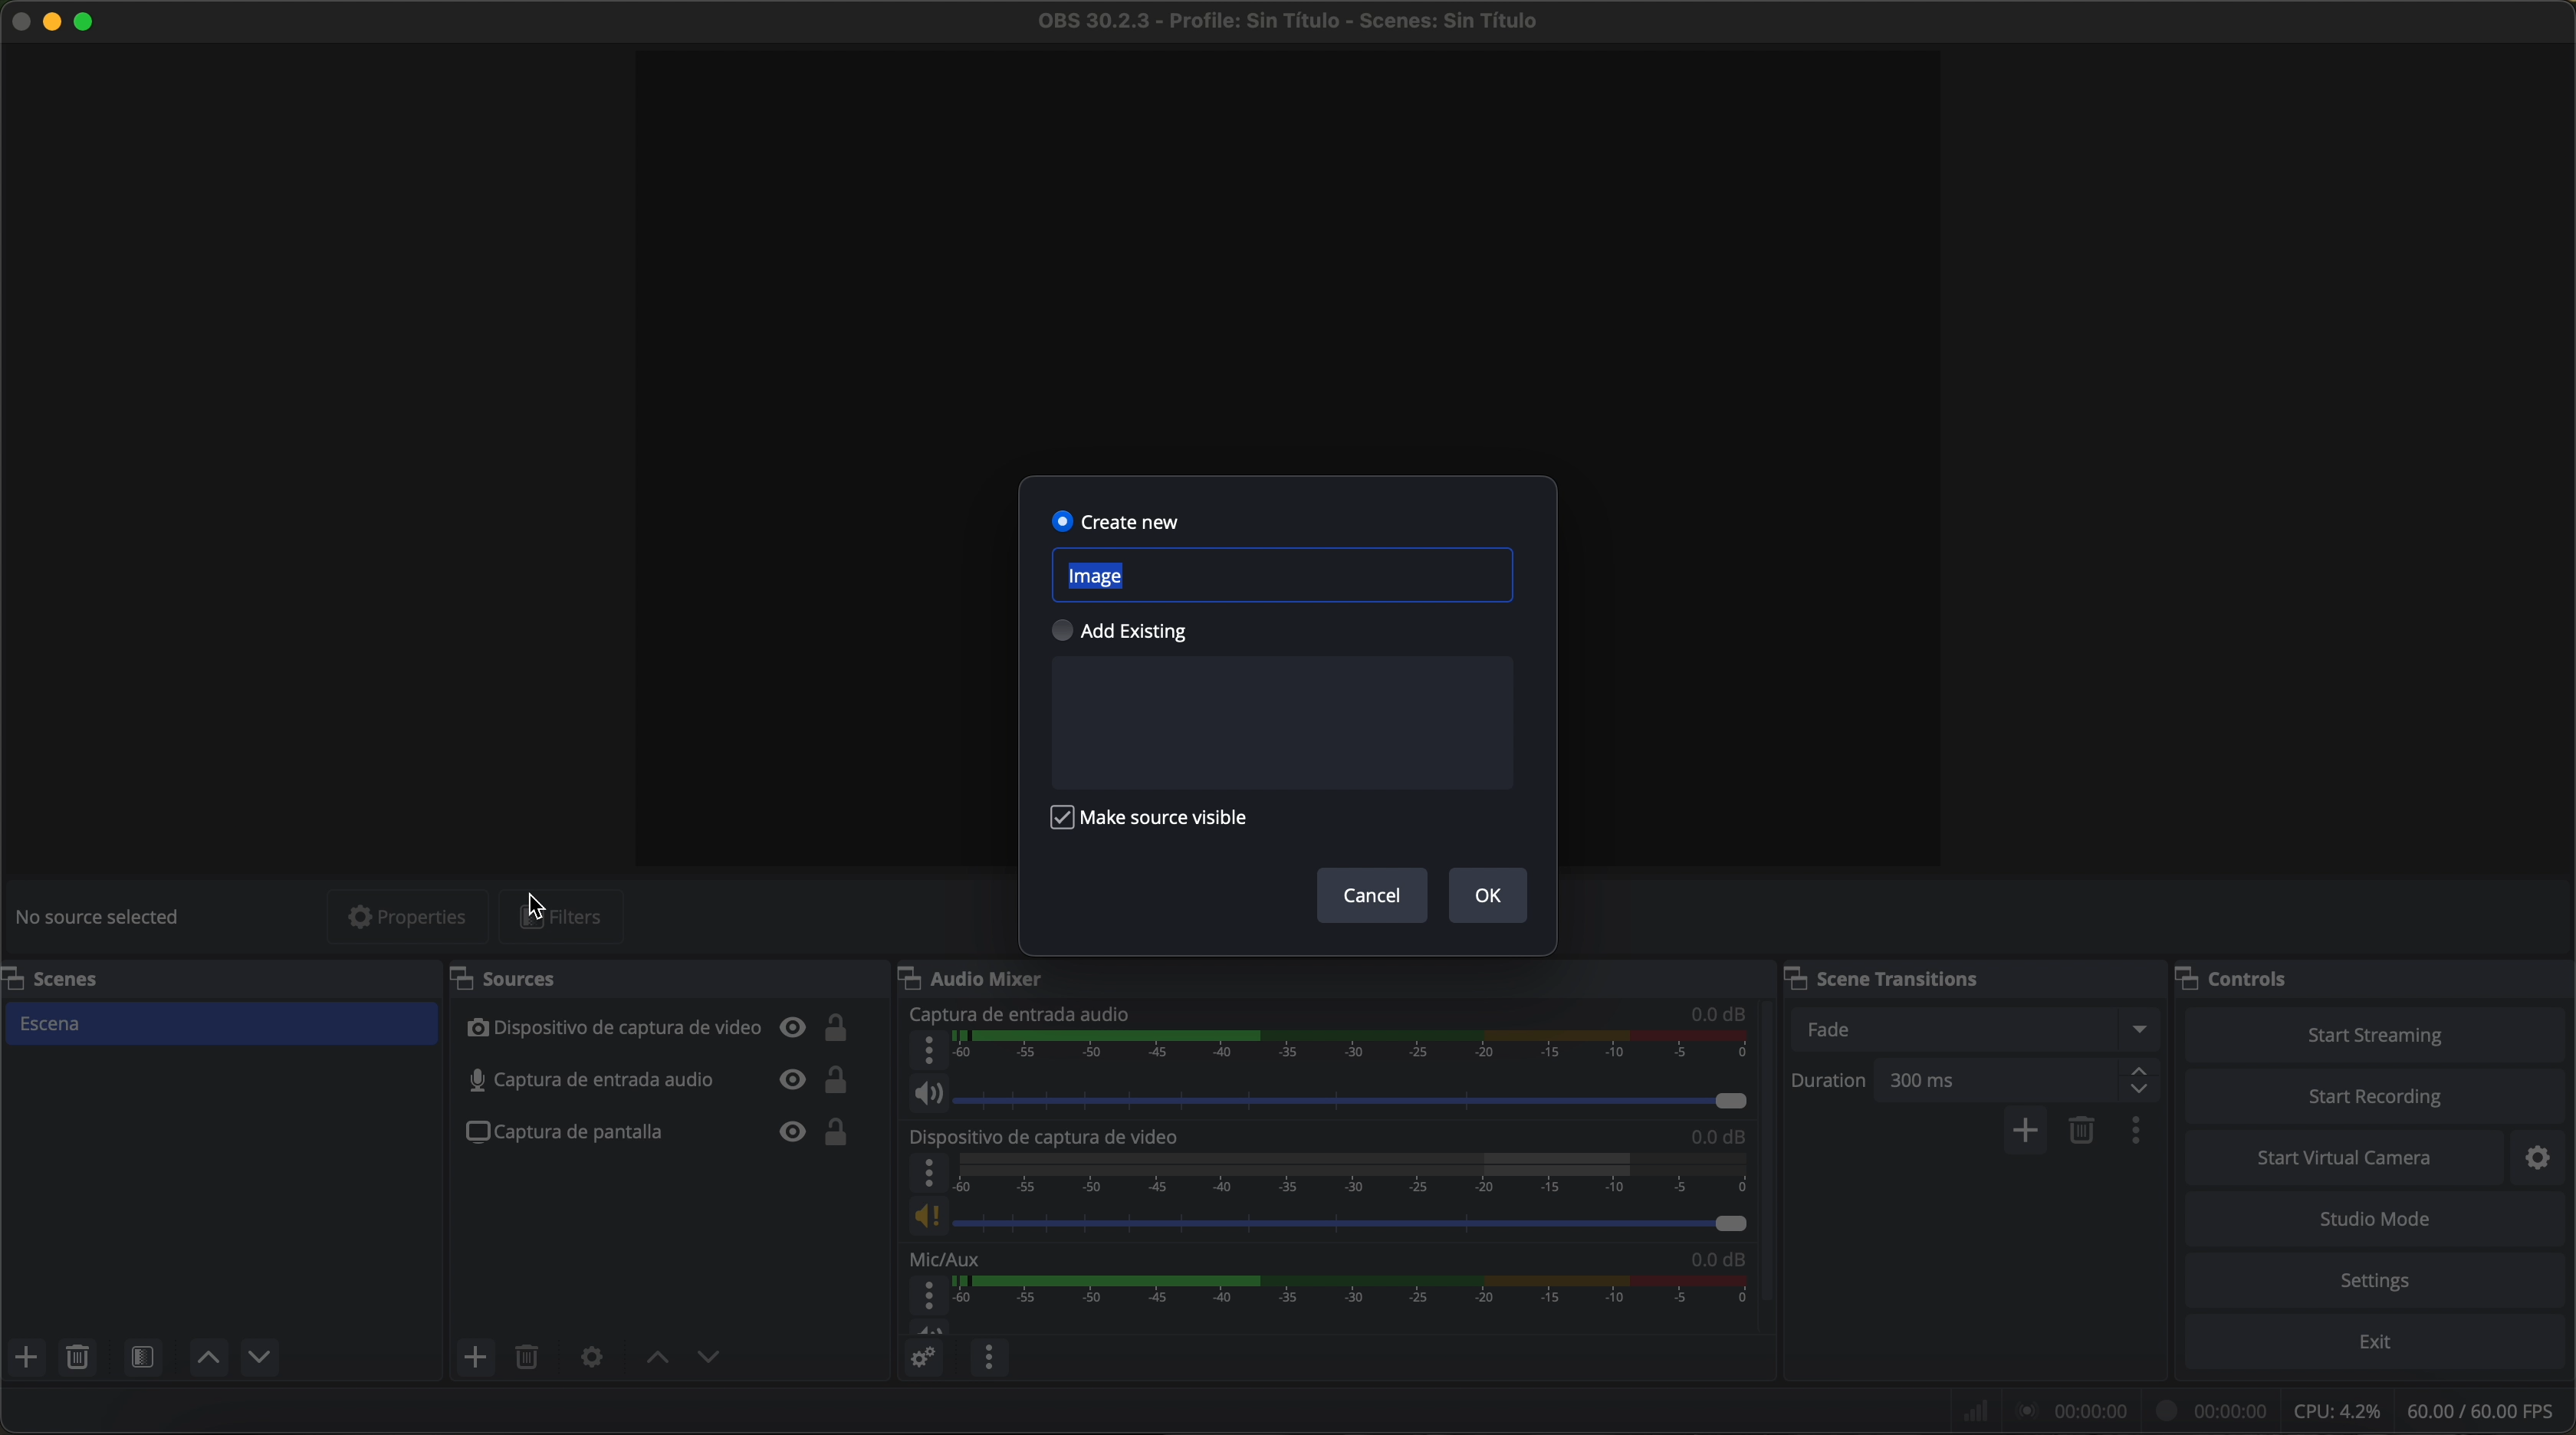 This screenshot has width=2576, height=1435. What do you see at coordinates (931, 1296) in the screenshot?
I see `more options` at bounding box center [931, 1296].